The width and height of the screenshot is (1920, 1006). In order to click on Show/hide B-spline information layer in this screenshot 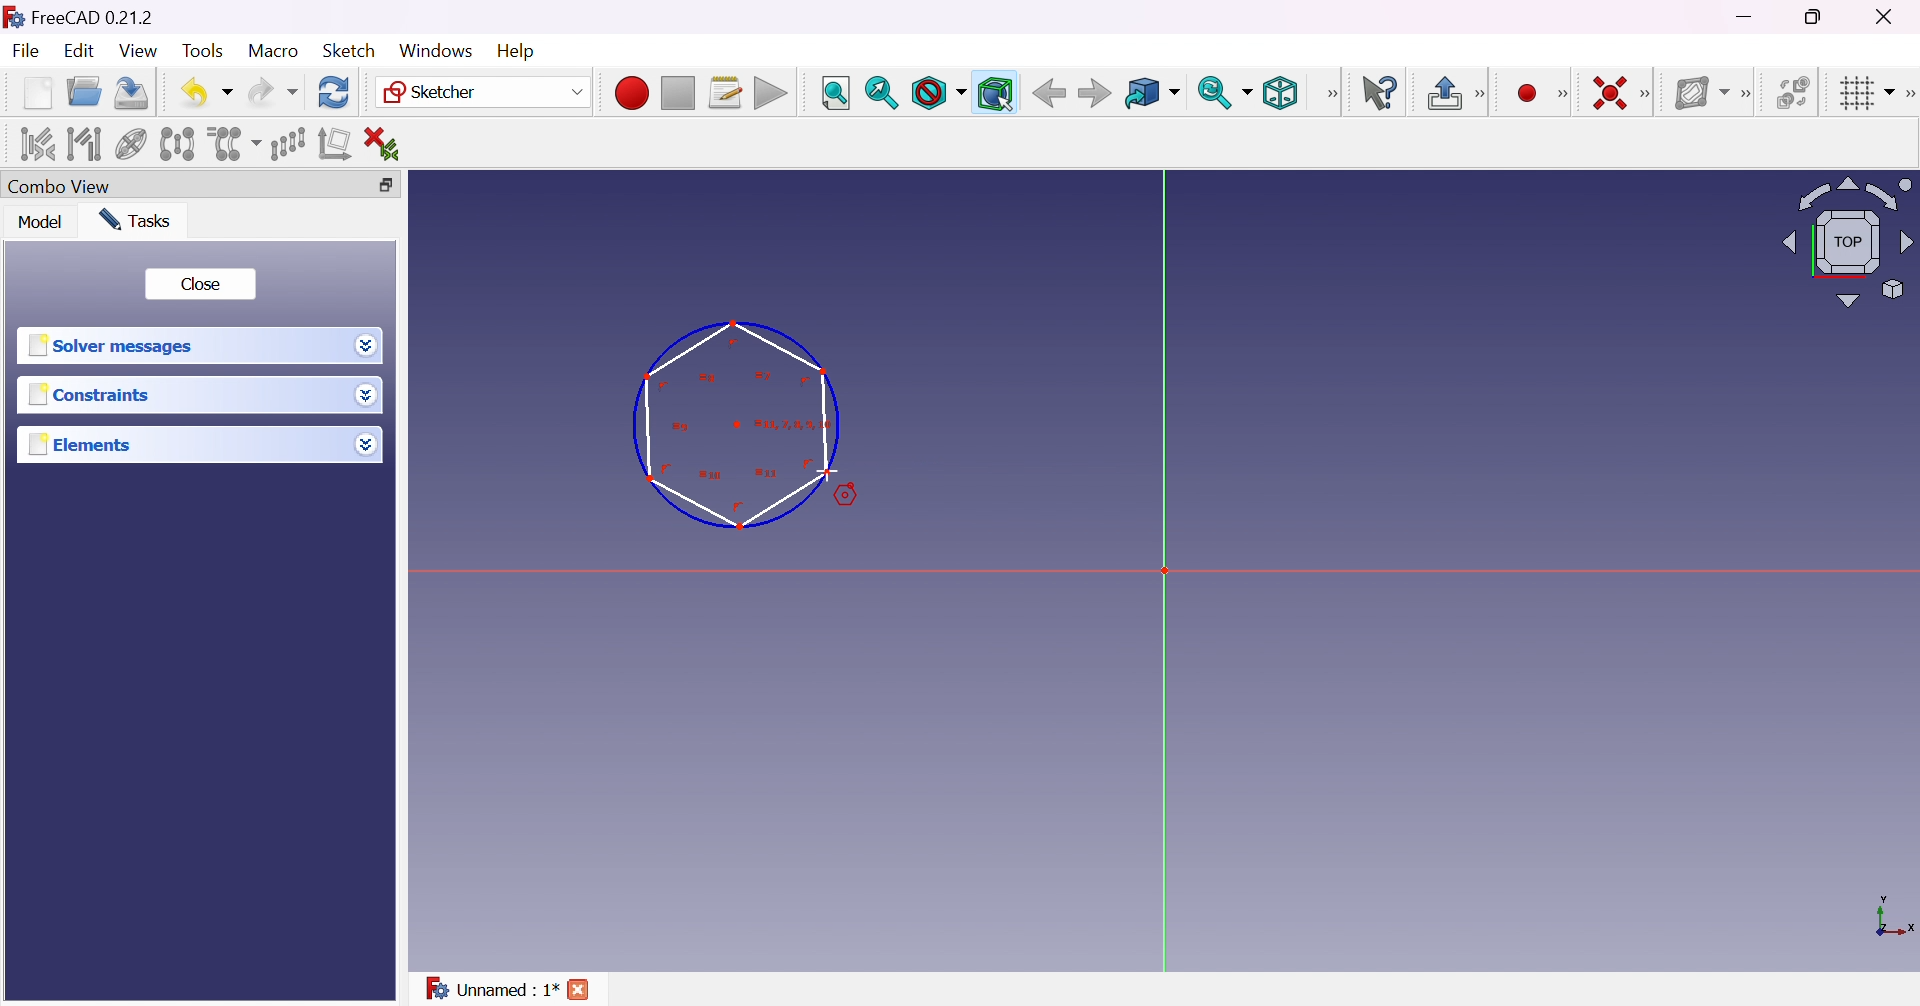, I will do `click(1700, 93)`.